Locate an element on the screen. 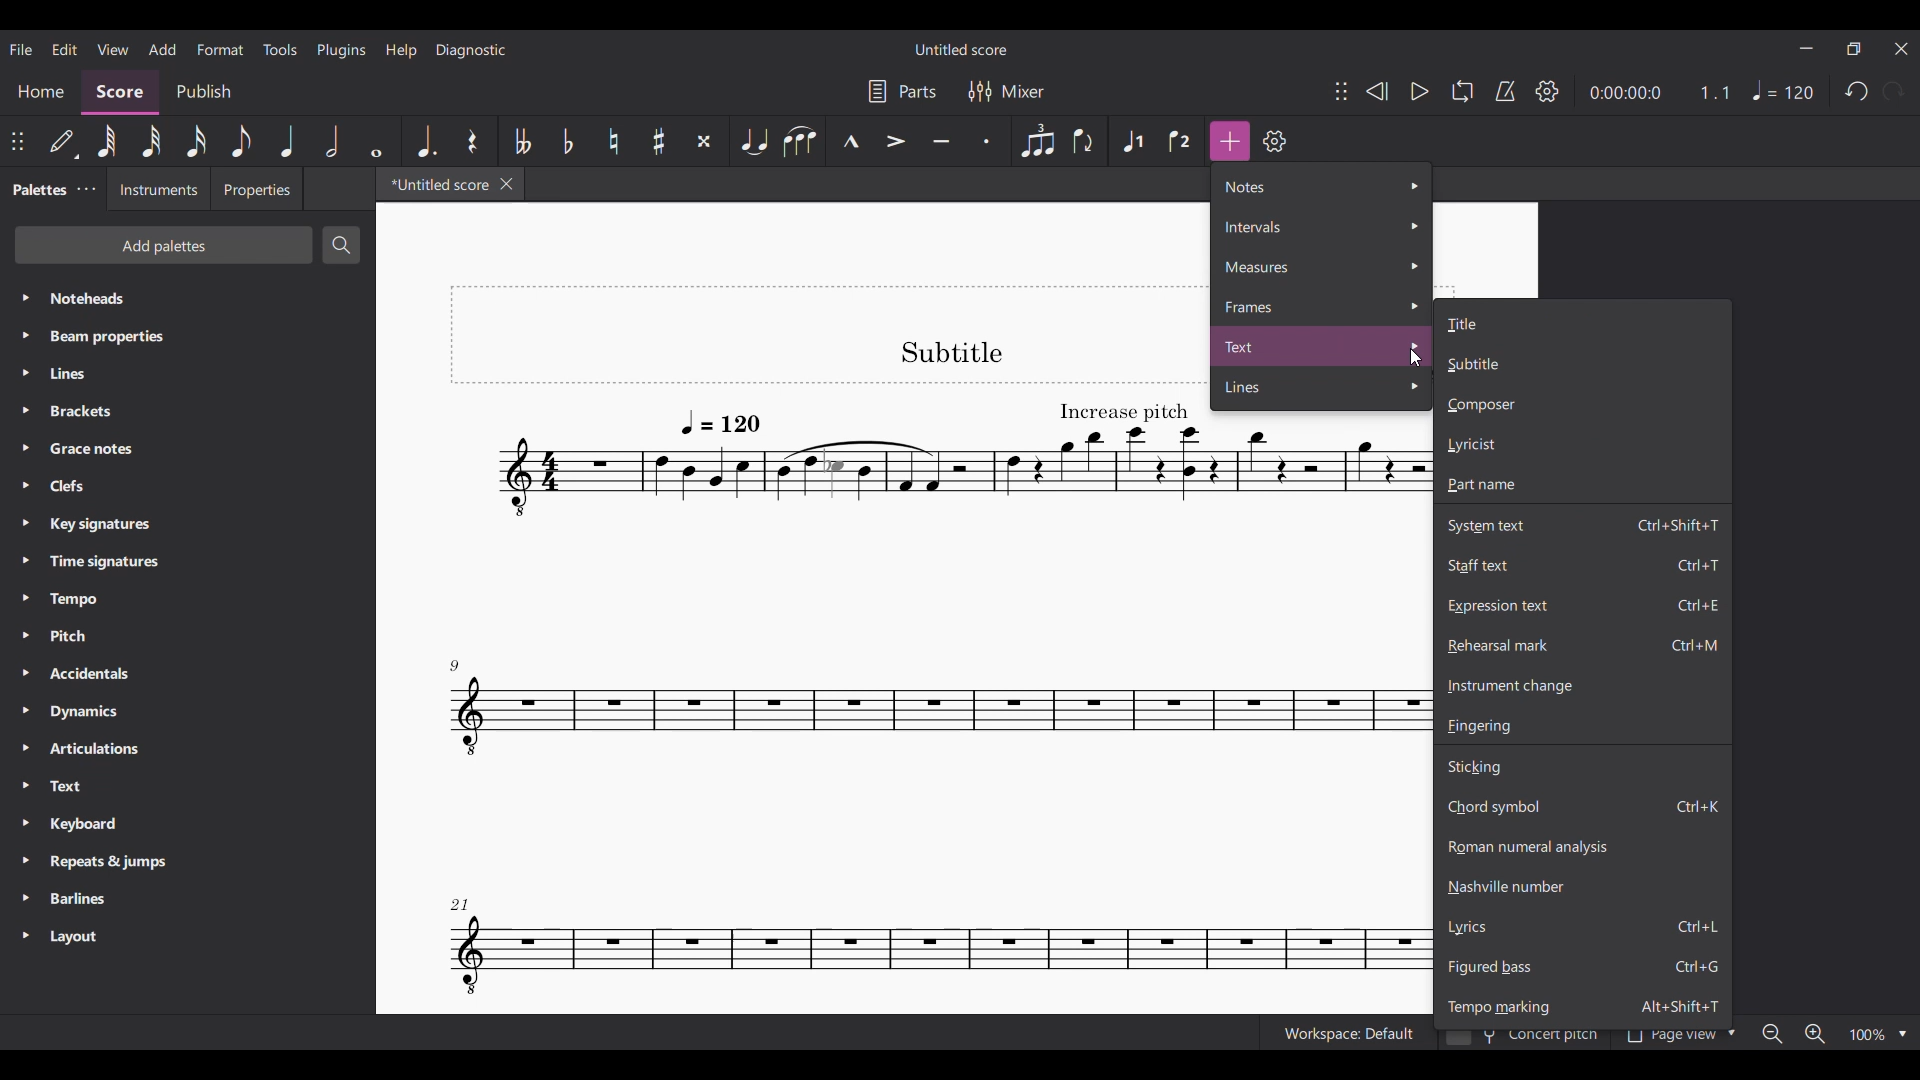  Plugins meu is located at coordinates (341, 50).